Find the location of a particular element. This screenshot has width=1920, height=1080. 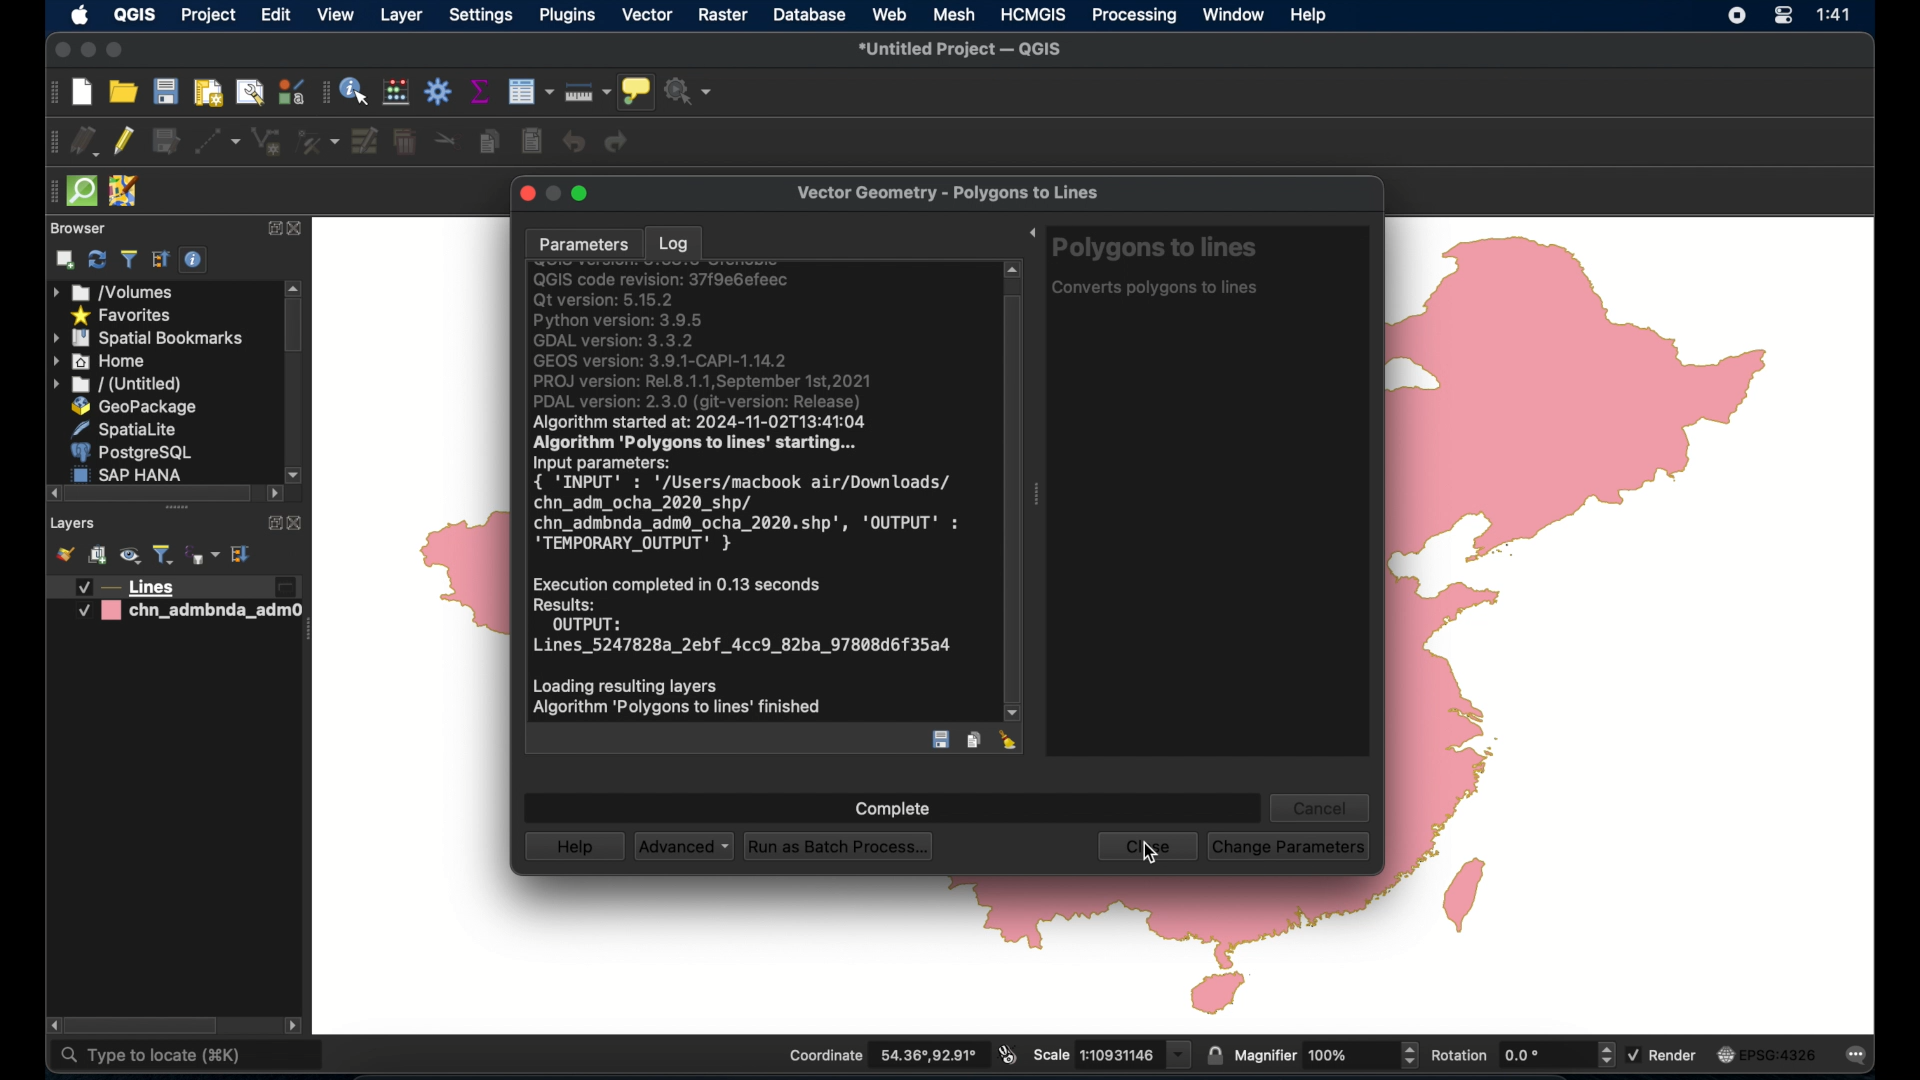

identify features is located at coordinates (355, 91).